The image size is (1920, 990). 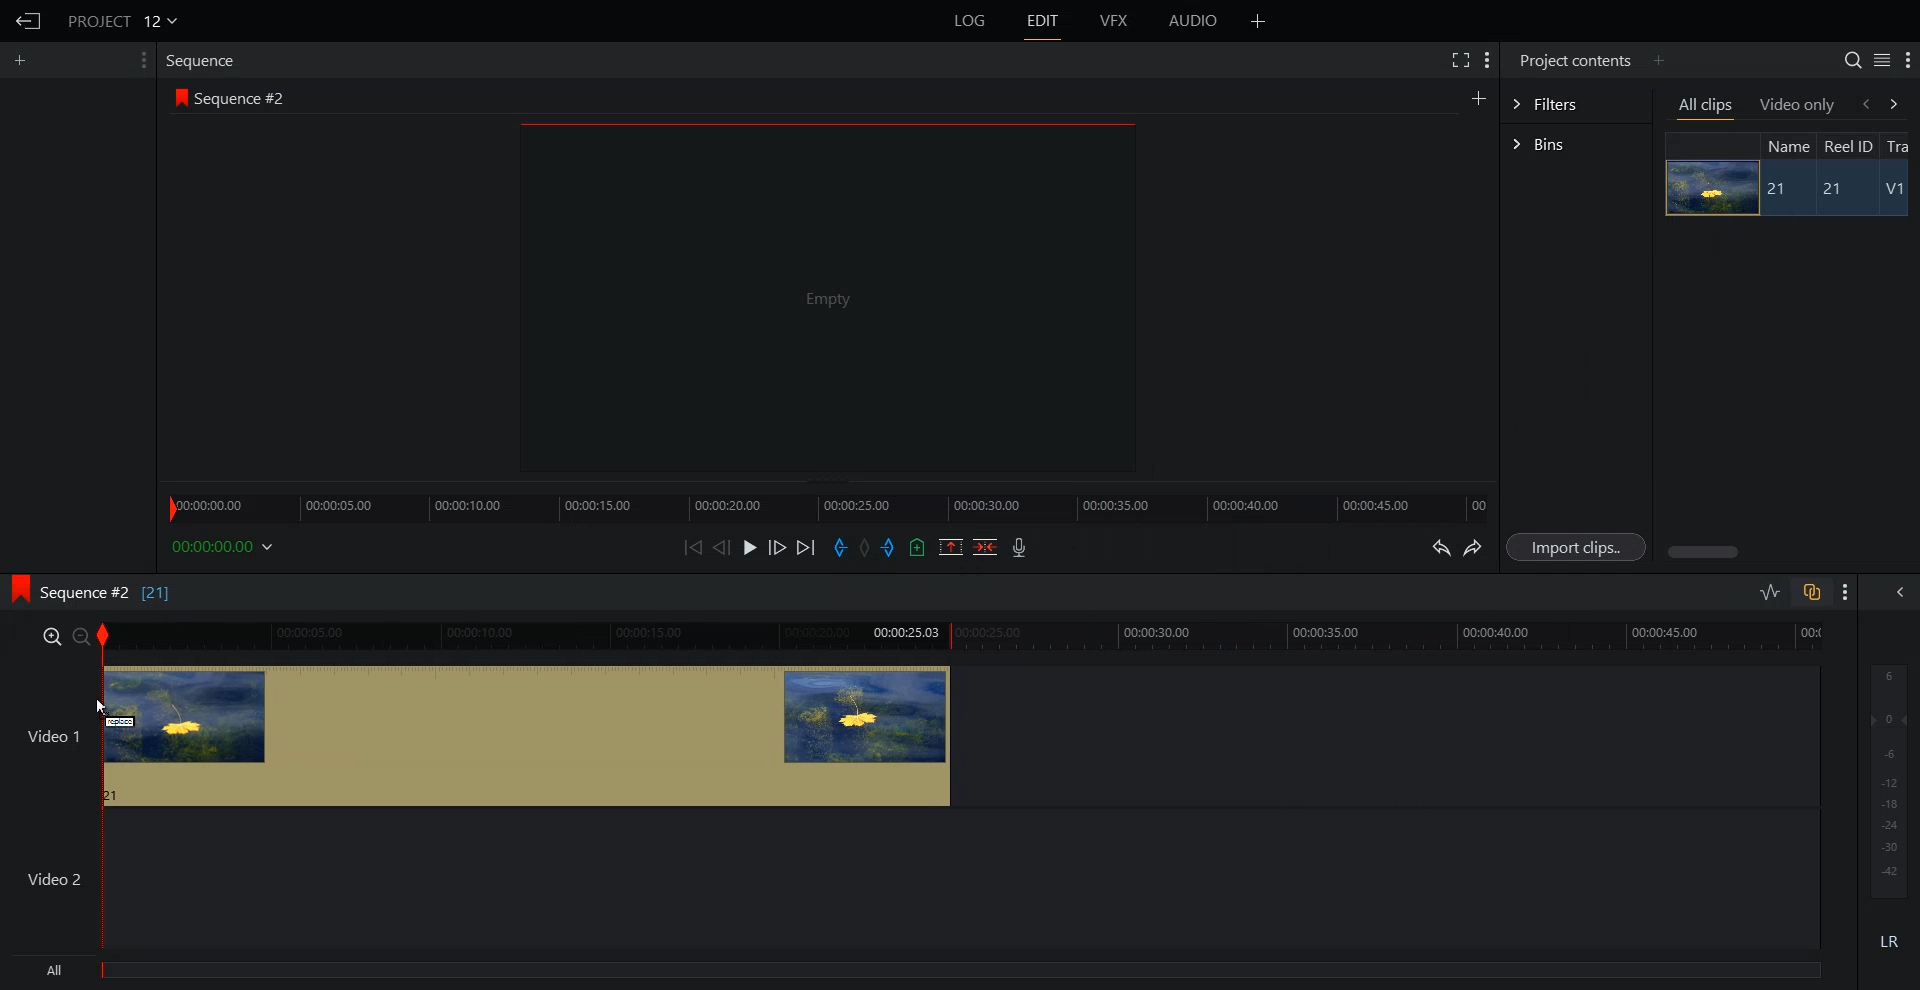 What do you see at coordinates (478, 733) in the screenshot?
I see `video 1` at bounding box center [478, 733].